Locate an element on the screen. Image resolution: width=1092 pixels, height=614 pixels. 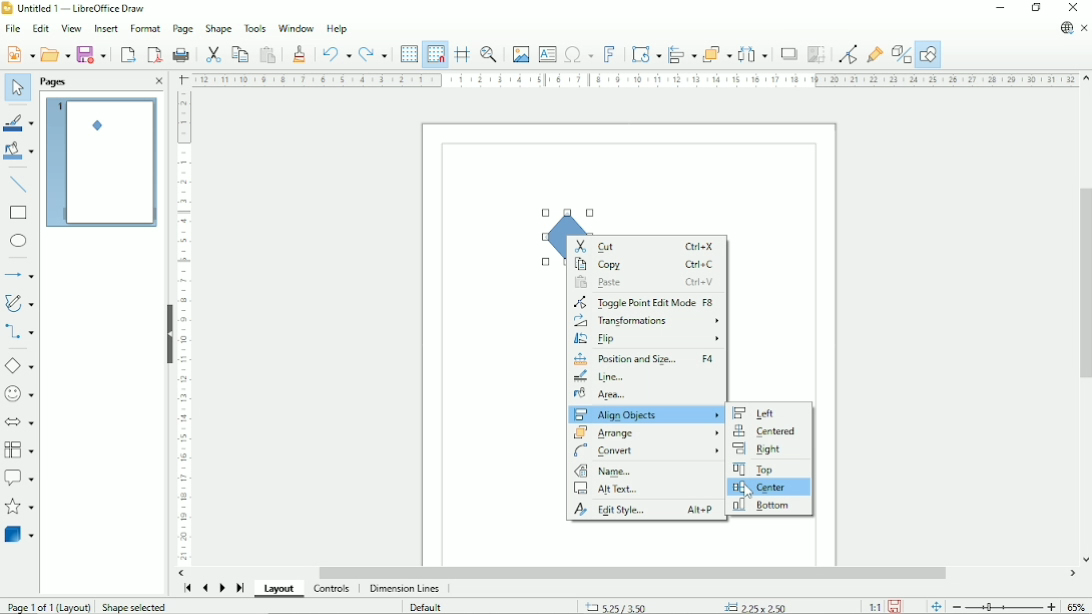
Toggle point edit mode is located at coordinates (644, 302).